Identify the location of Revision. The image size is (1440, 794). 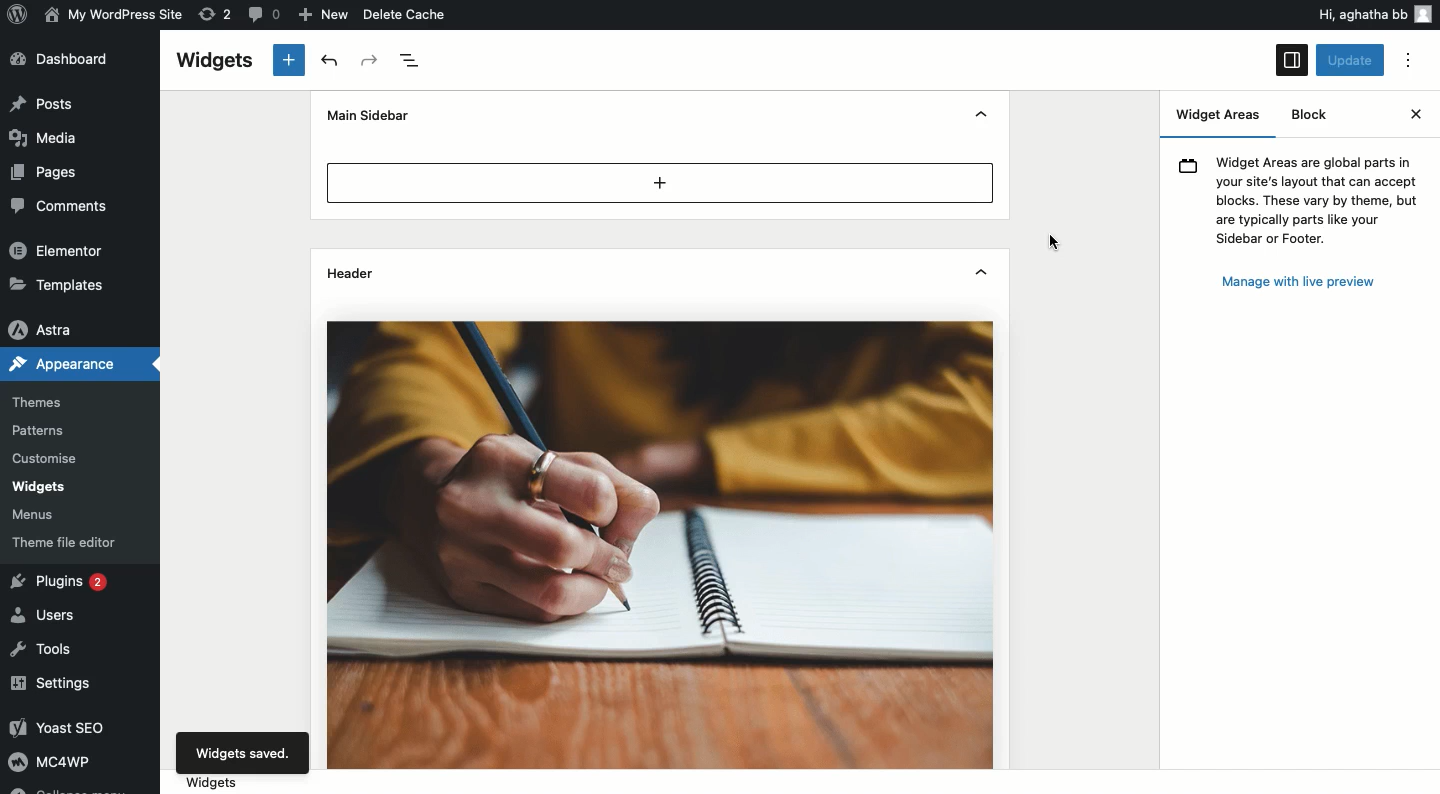
(216, 13).